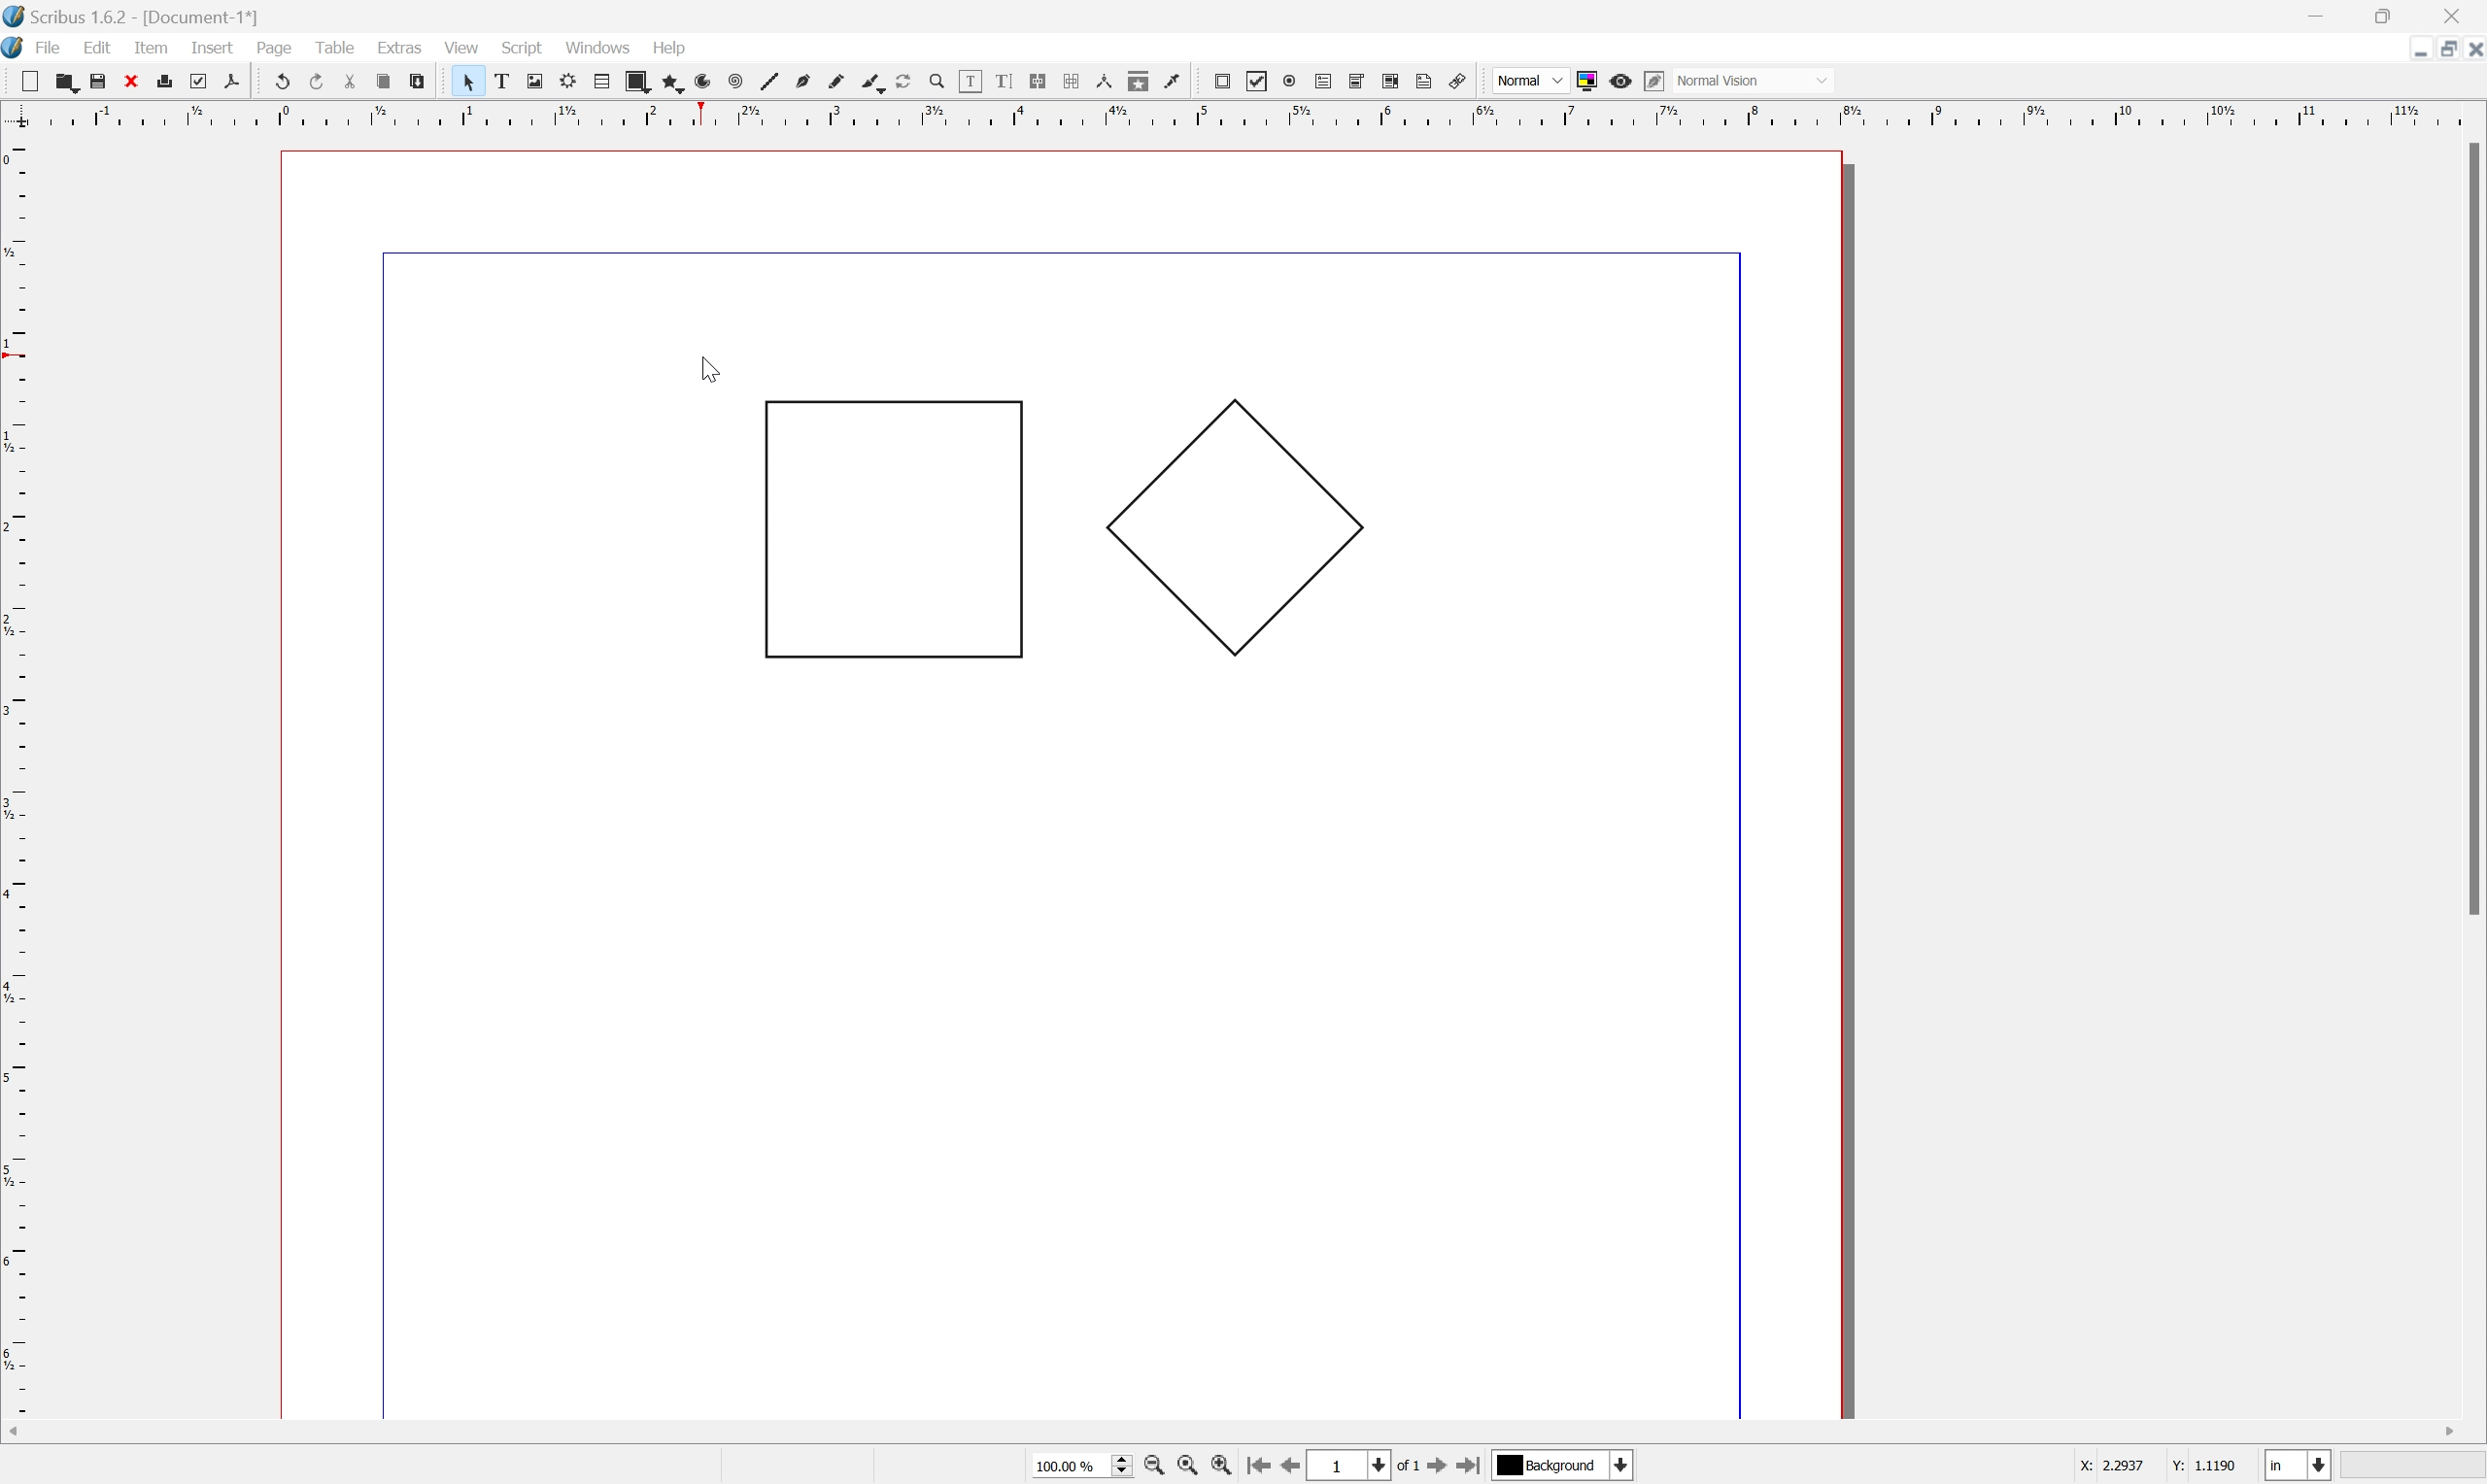  What do you see at coordinates (732, 83) in the screenshot?
I see `spiral` at bounding box center [732, 83].